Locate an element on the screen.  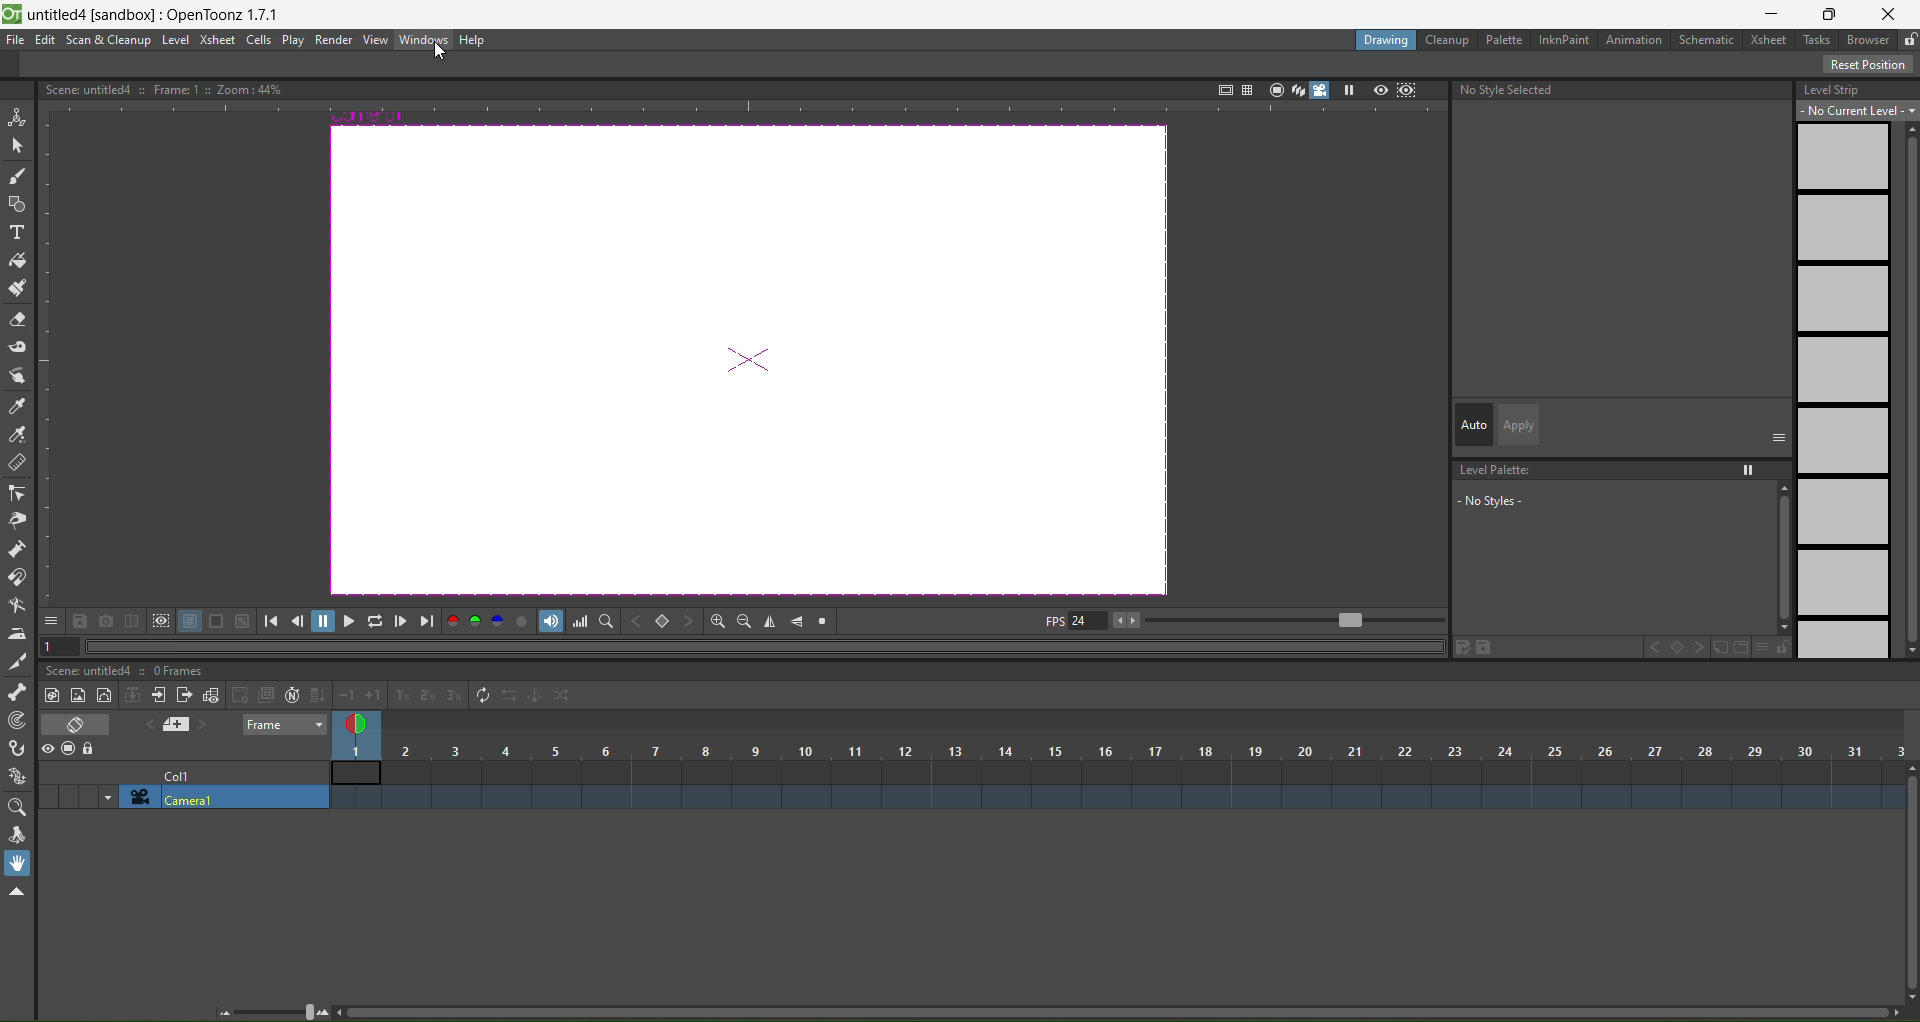
type tool is located at coordinates (17, 235).